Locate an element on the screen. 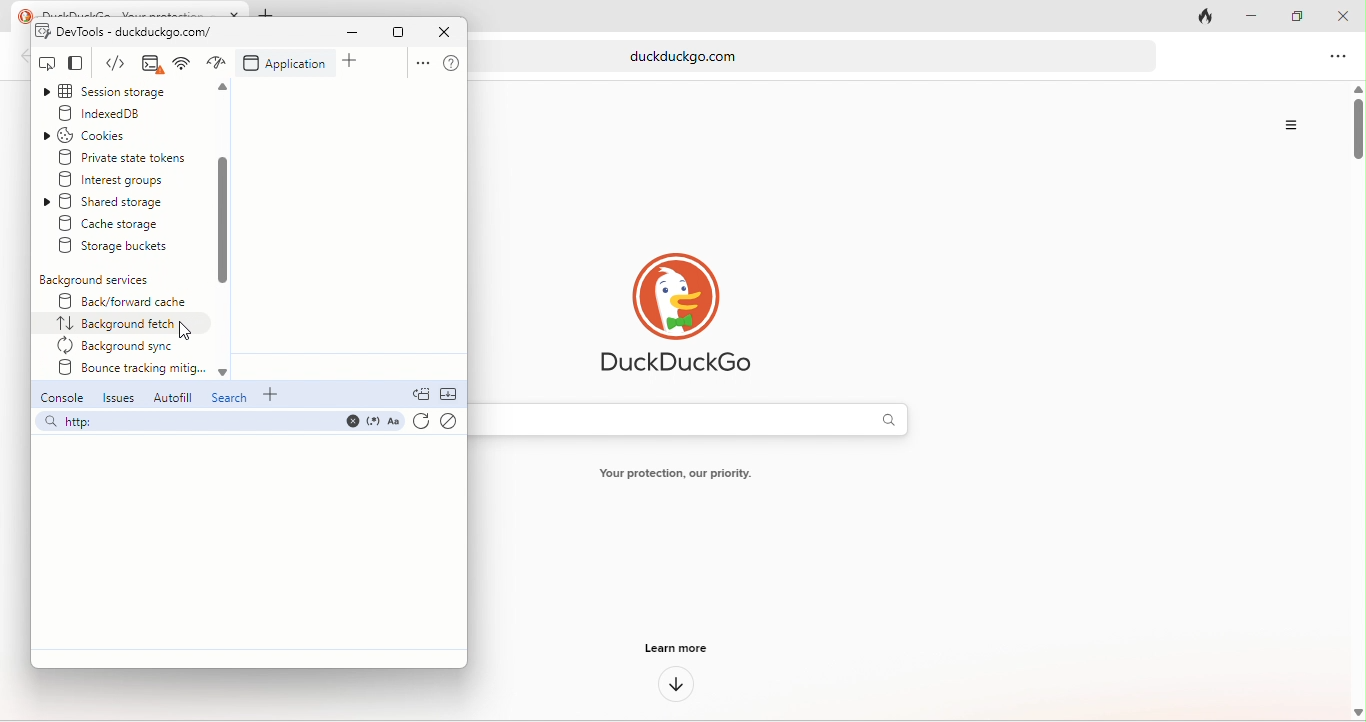 Image resolution: width=1366 pixels, height=722 pixels. cookies is located at coordinates (105, 135).